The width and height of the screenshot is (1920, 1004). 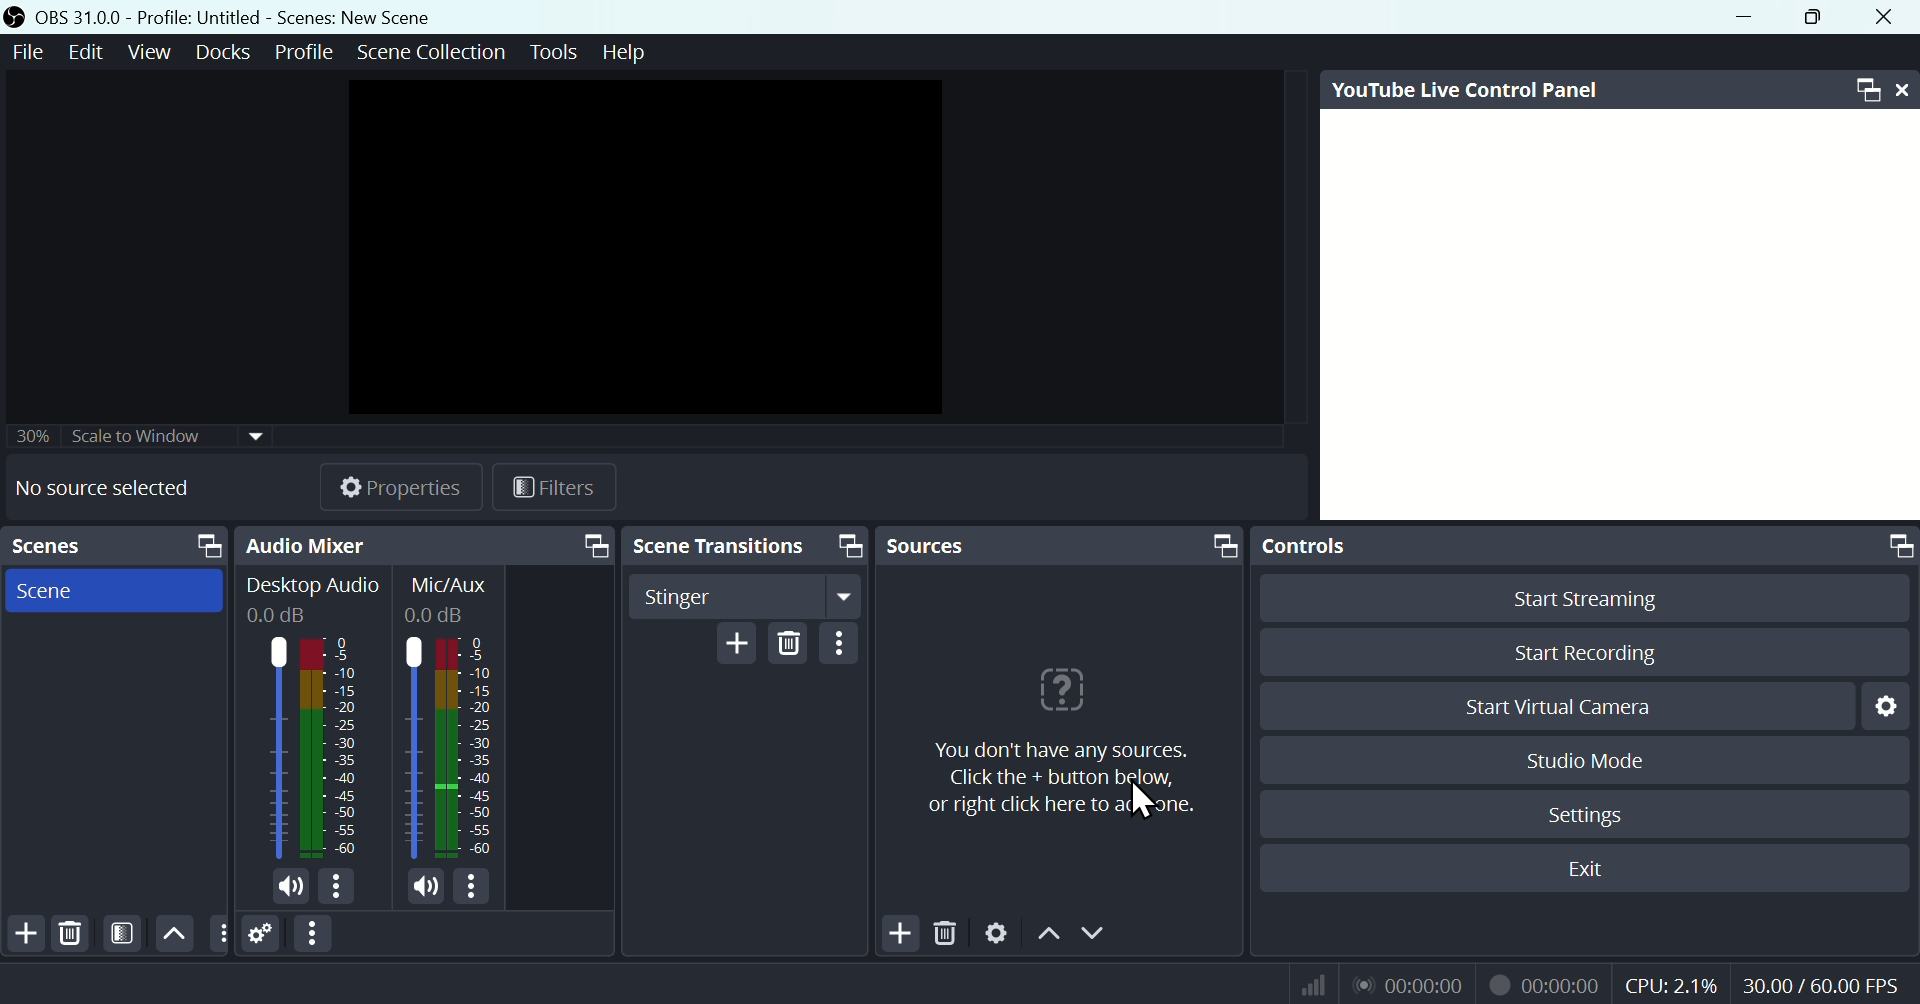 I want to click on Delete, so click(x=789, y=641).